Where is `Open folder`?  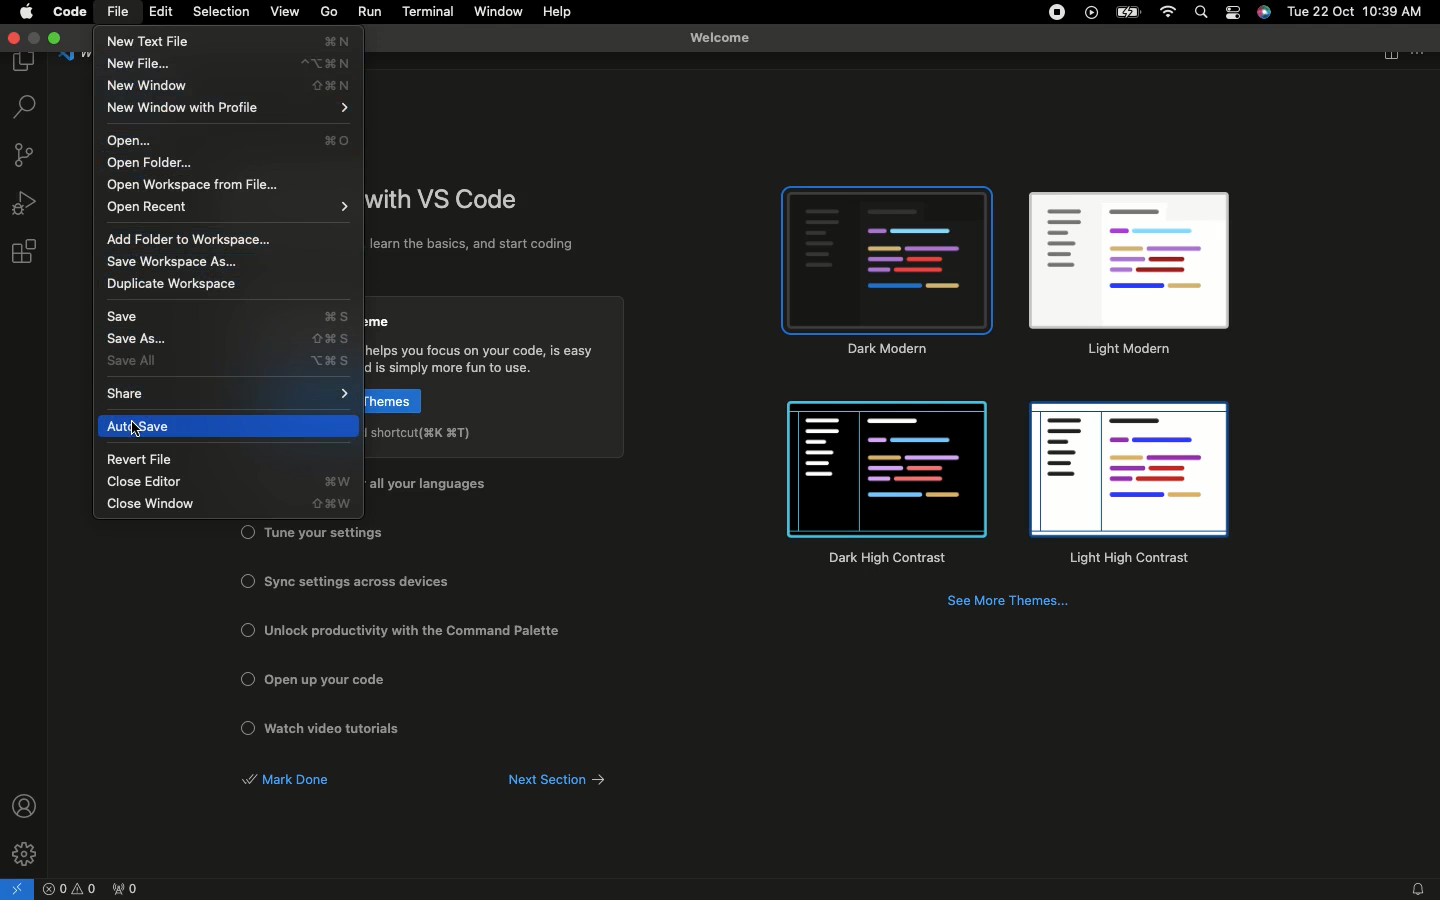
Open folder is located at coordinates (154, 164).